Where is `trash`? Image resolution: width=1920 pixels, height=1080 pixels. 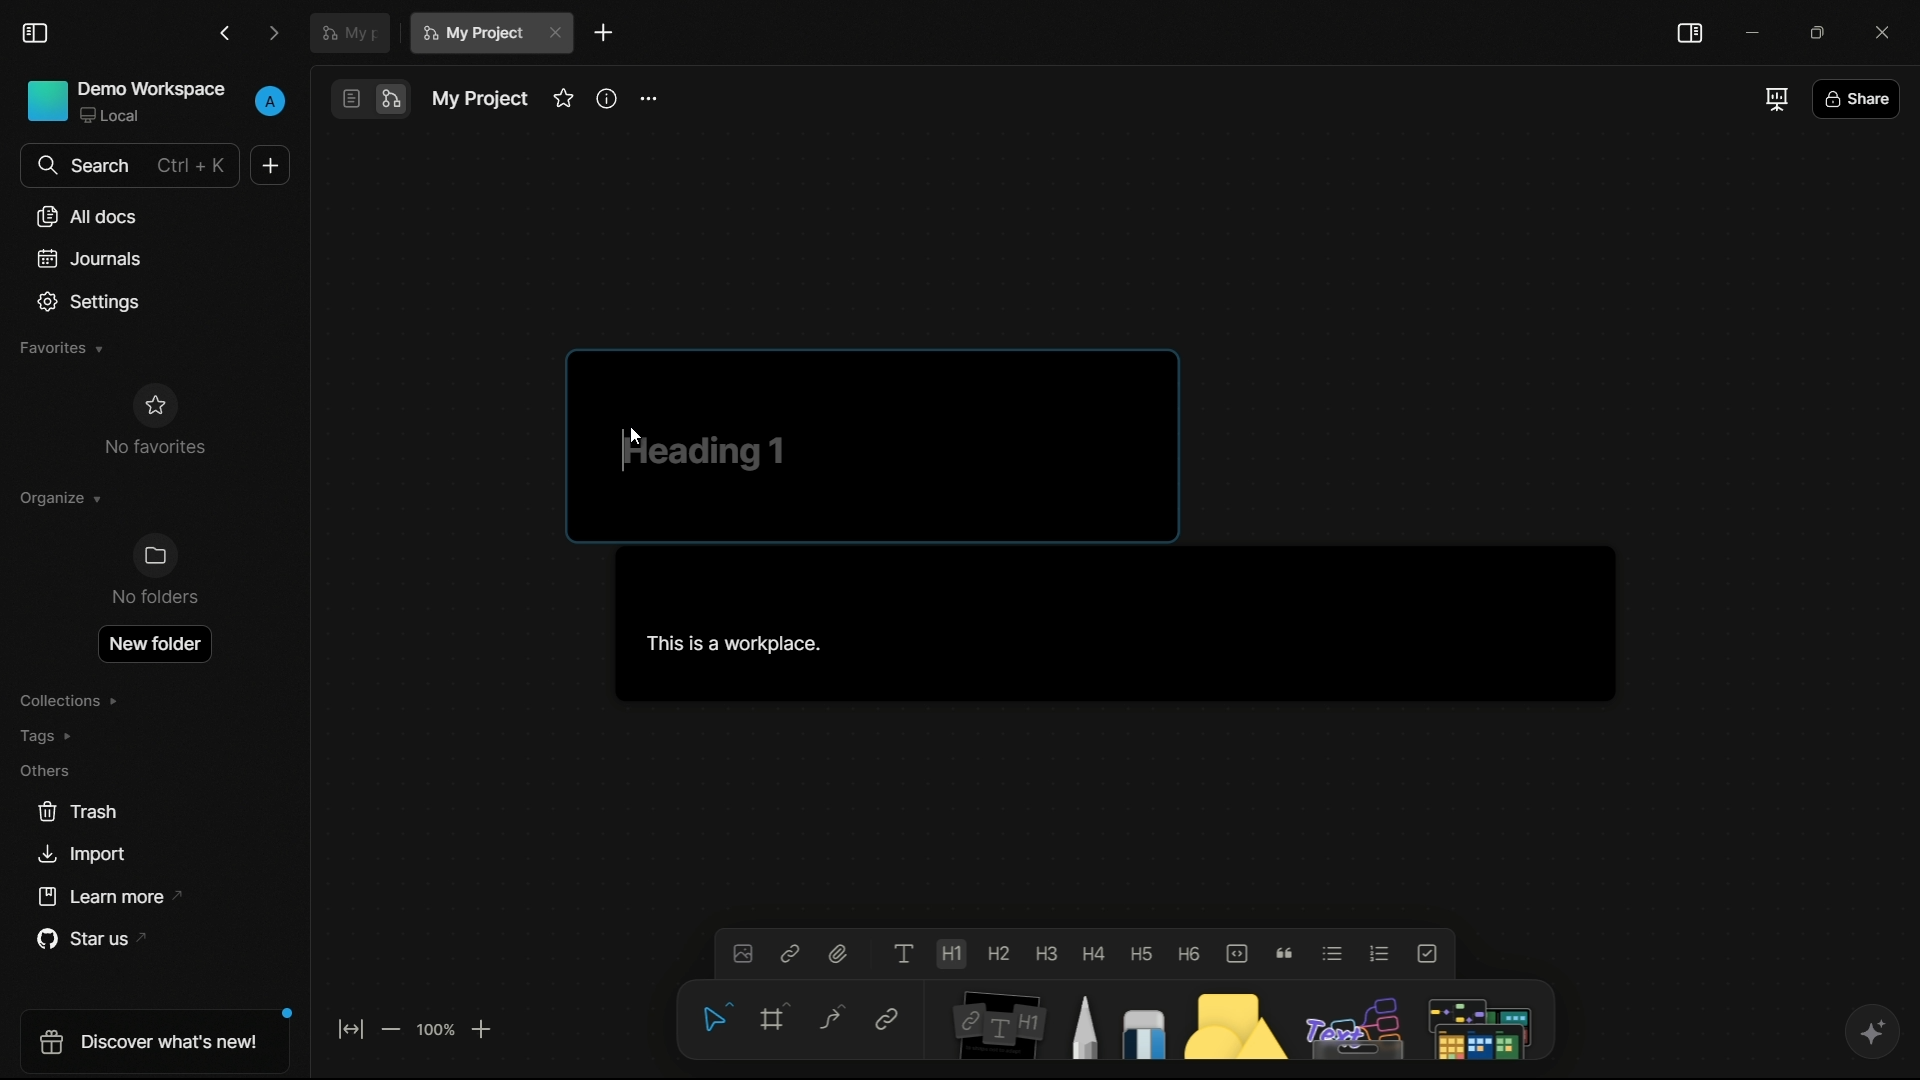
trash is located at coordinates (75, 811).